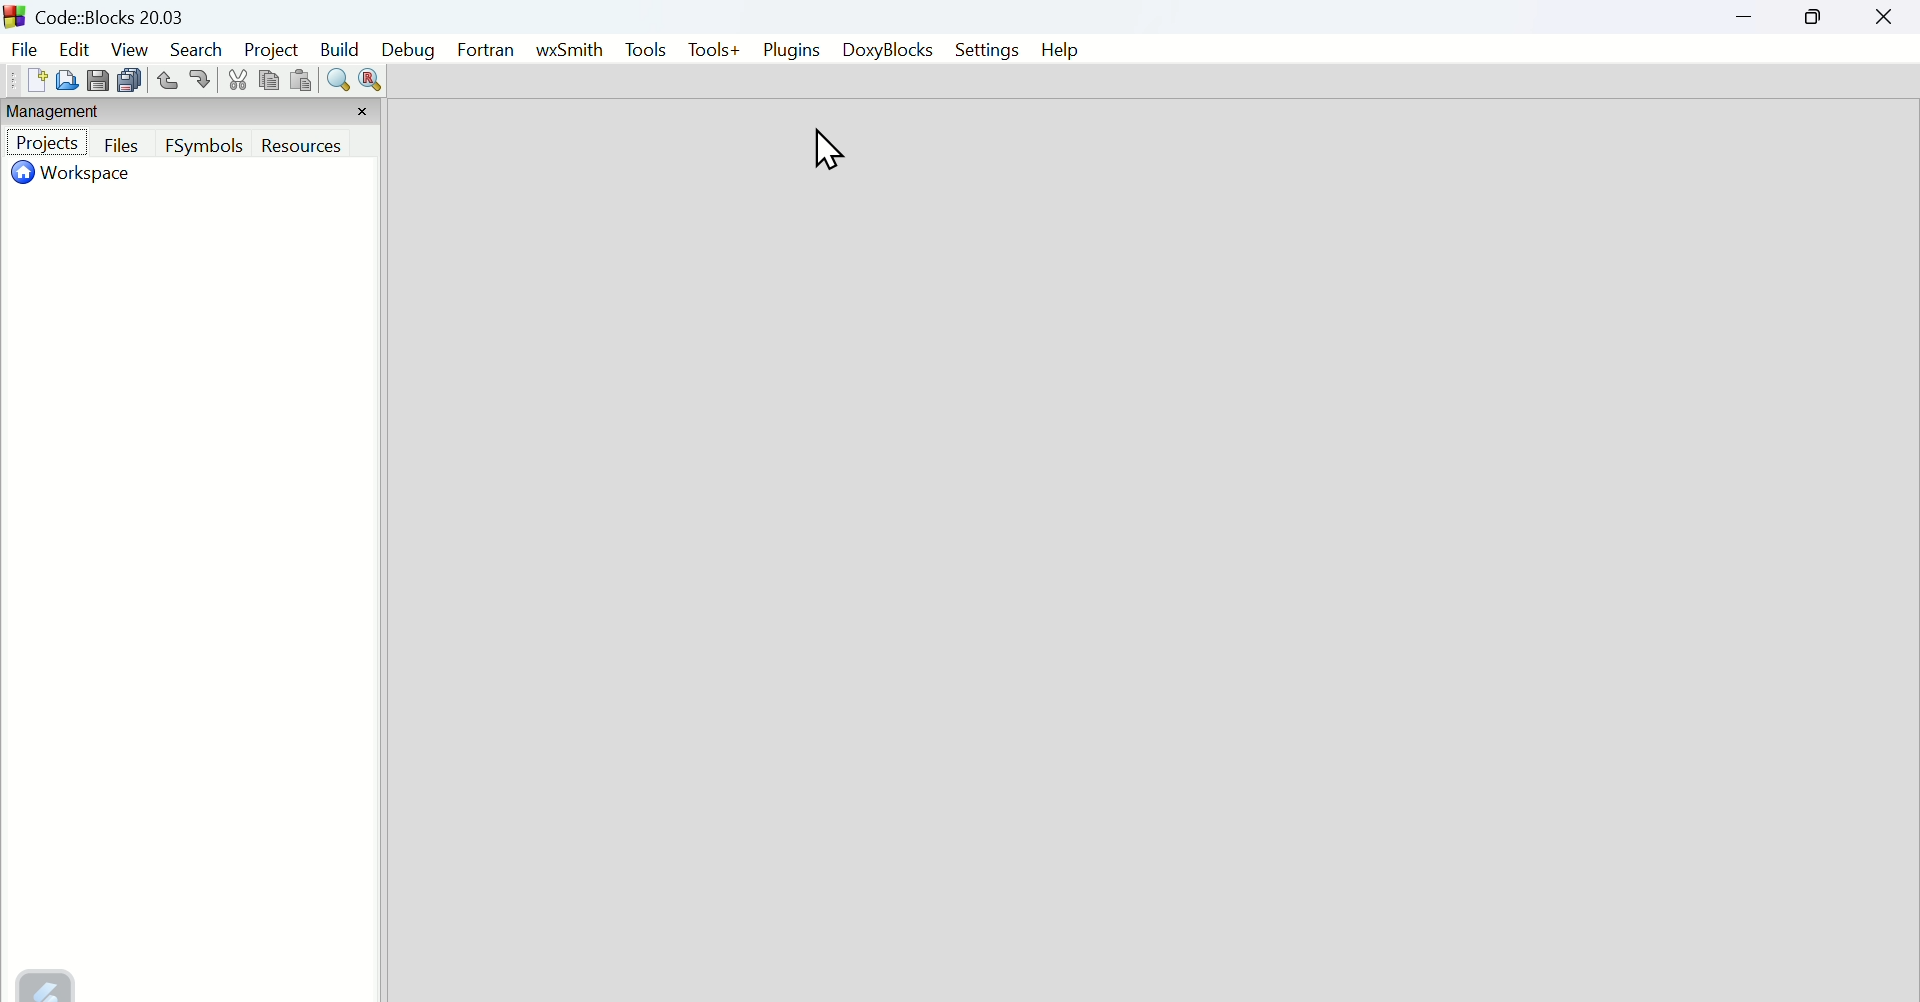 The width and height of the screenshot is (1920, 1002). What do you see at coordinates (987, 49) in the screenshot?
I see `Settings` at bounding box center [987, 49].